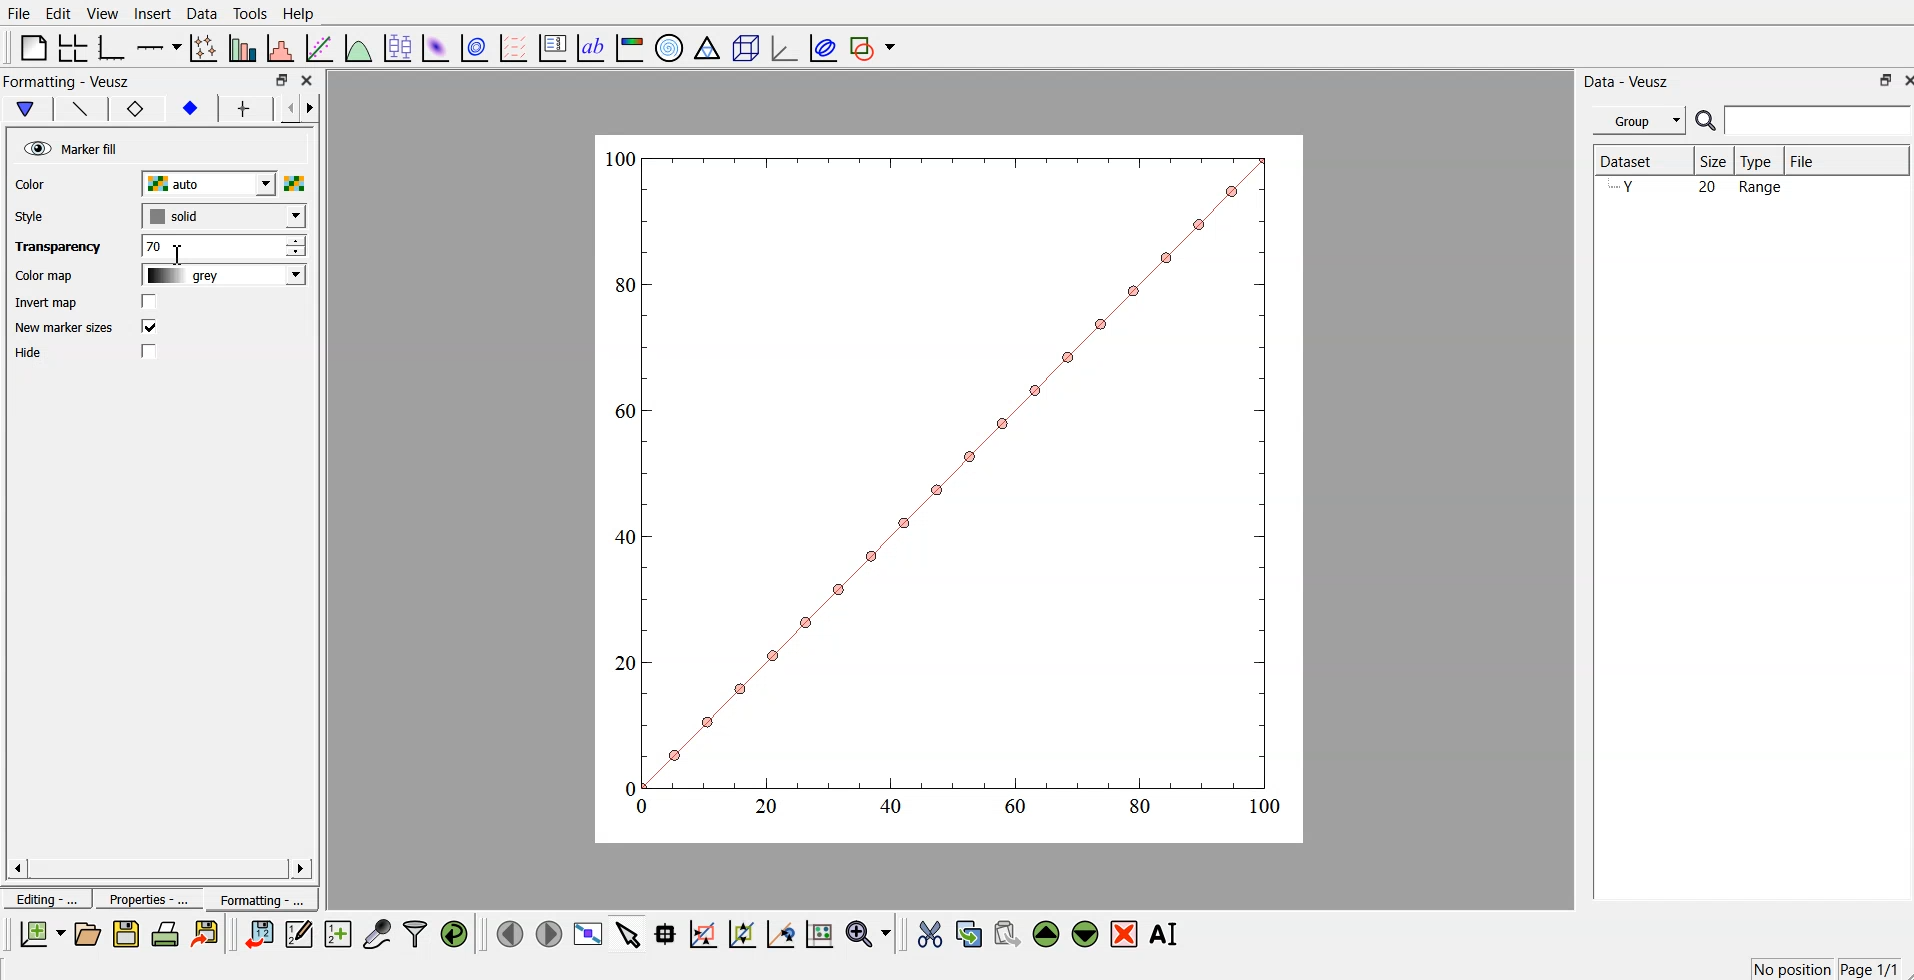 Image resolution: width=1914 pixels, height=980 pixels. I want to click on blank page, so click(33, 47).